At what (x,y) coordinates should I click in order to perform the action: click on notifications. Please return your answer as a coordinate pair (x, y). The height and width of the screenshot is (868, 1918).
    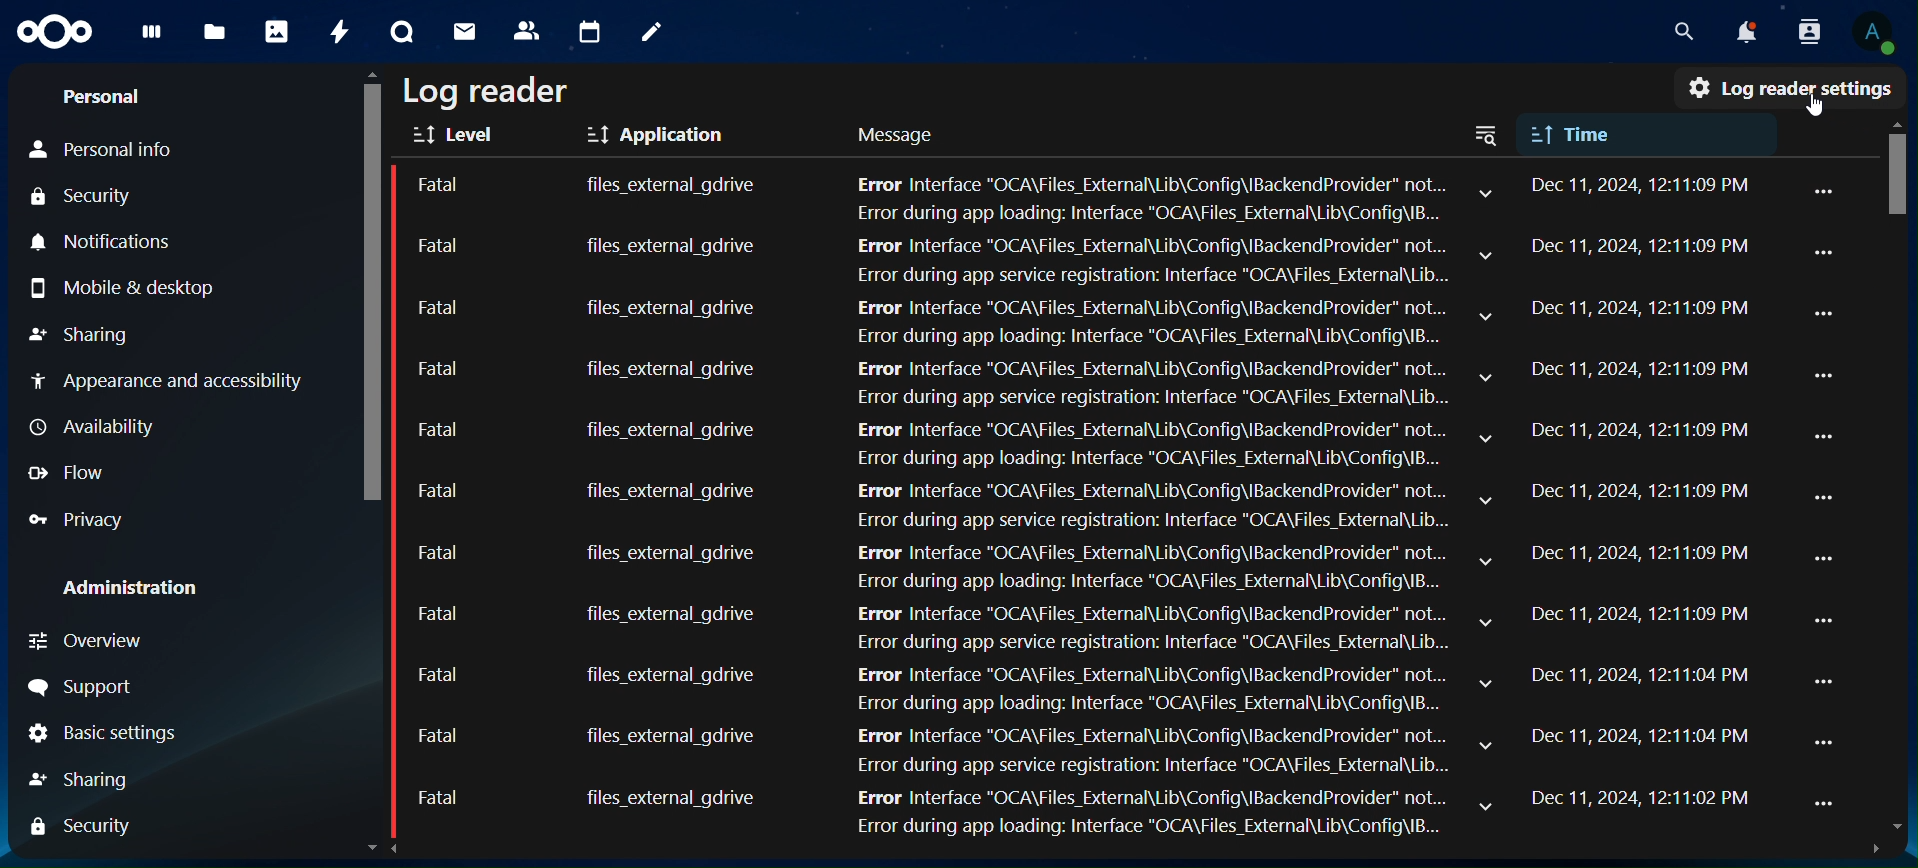
    Looking at the image, I should click on (1738, 31).